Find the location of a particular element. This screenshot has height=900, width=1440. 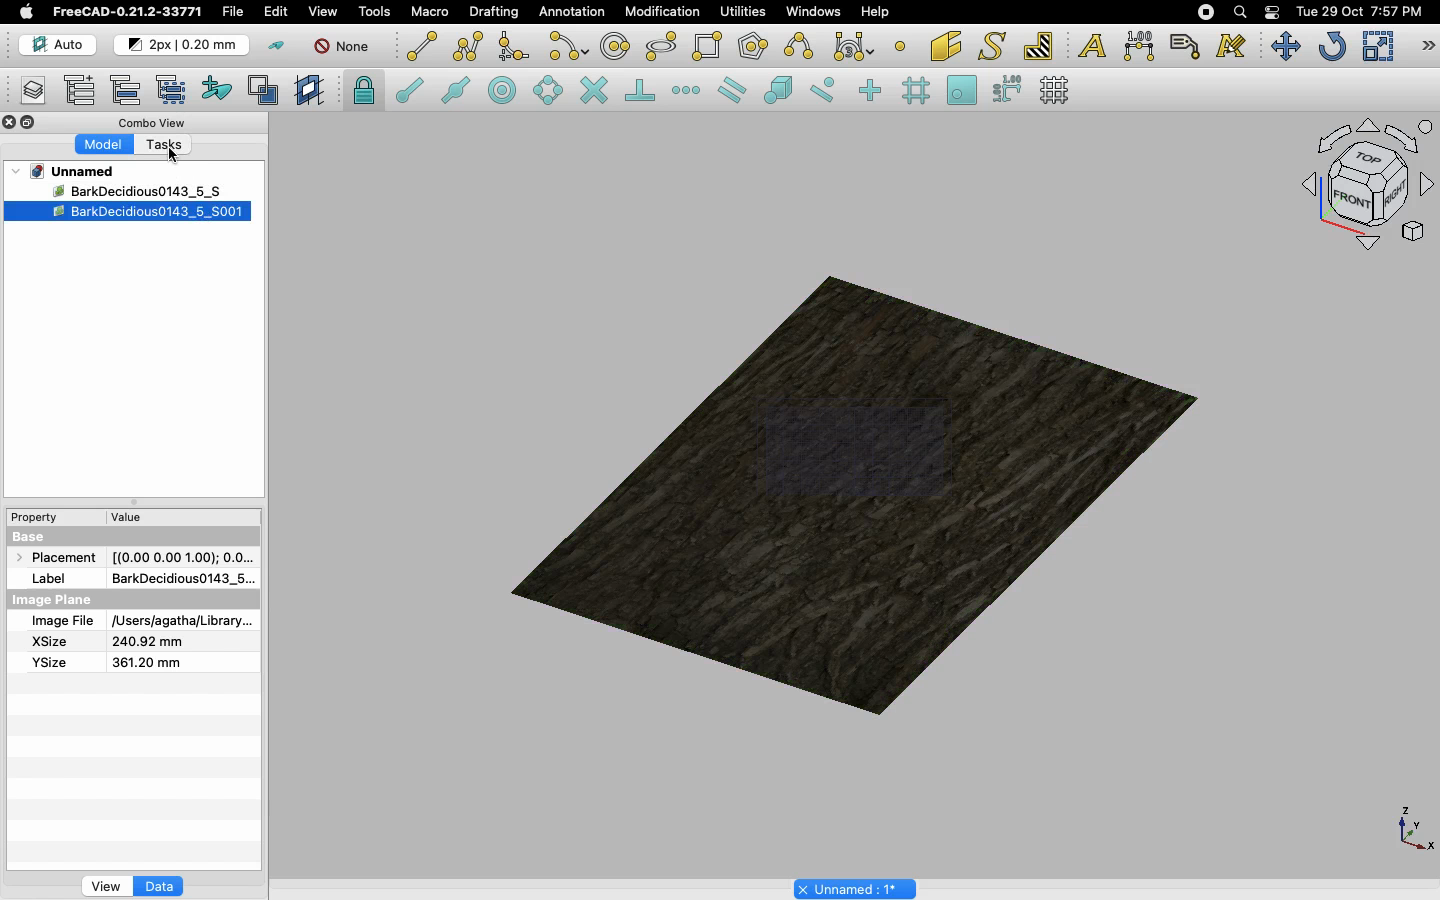

Create working plane proxy is located at coordinates (312, 91).